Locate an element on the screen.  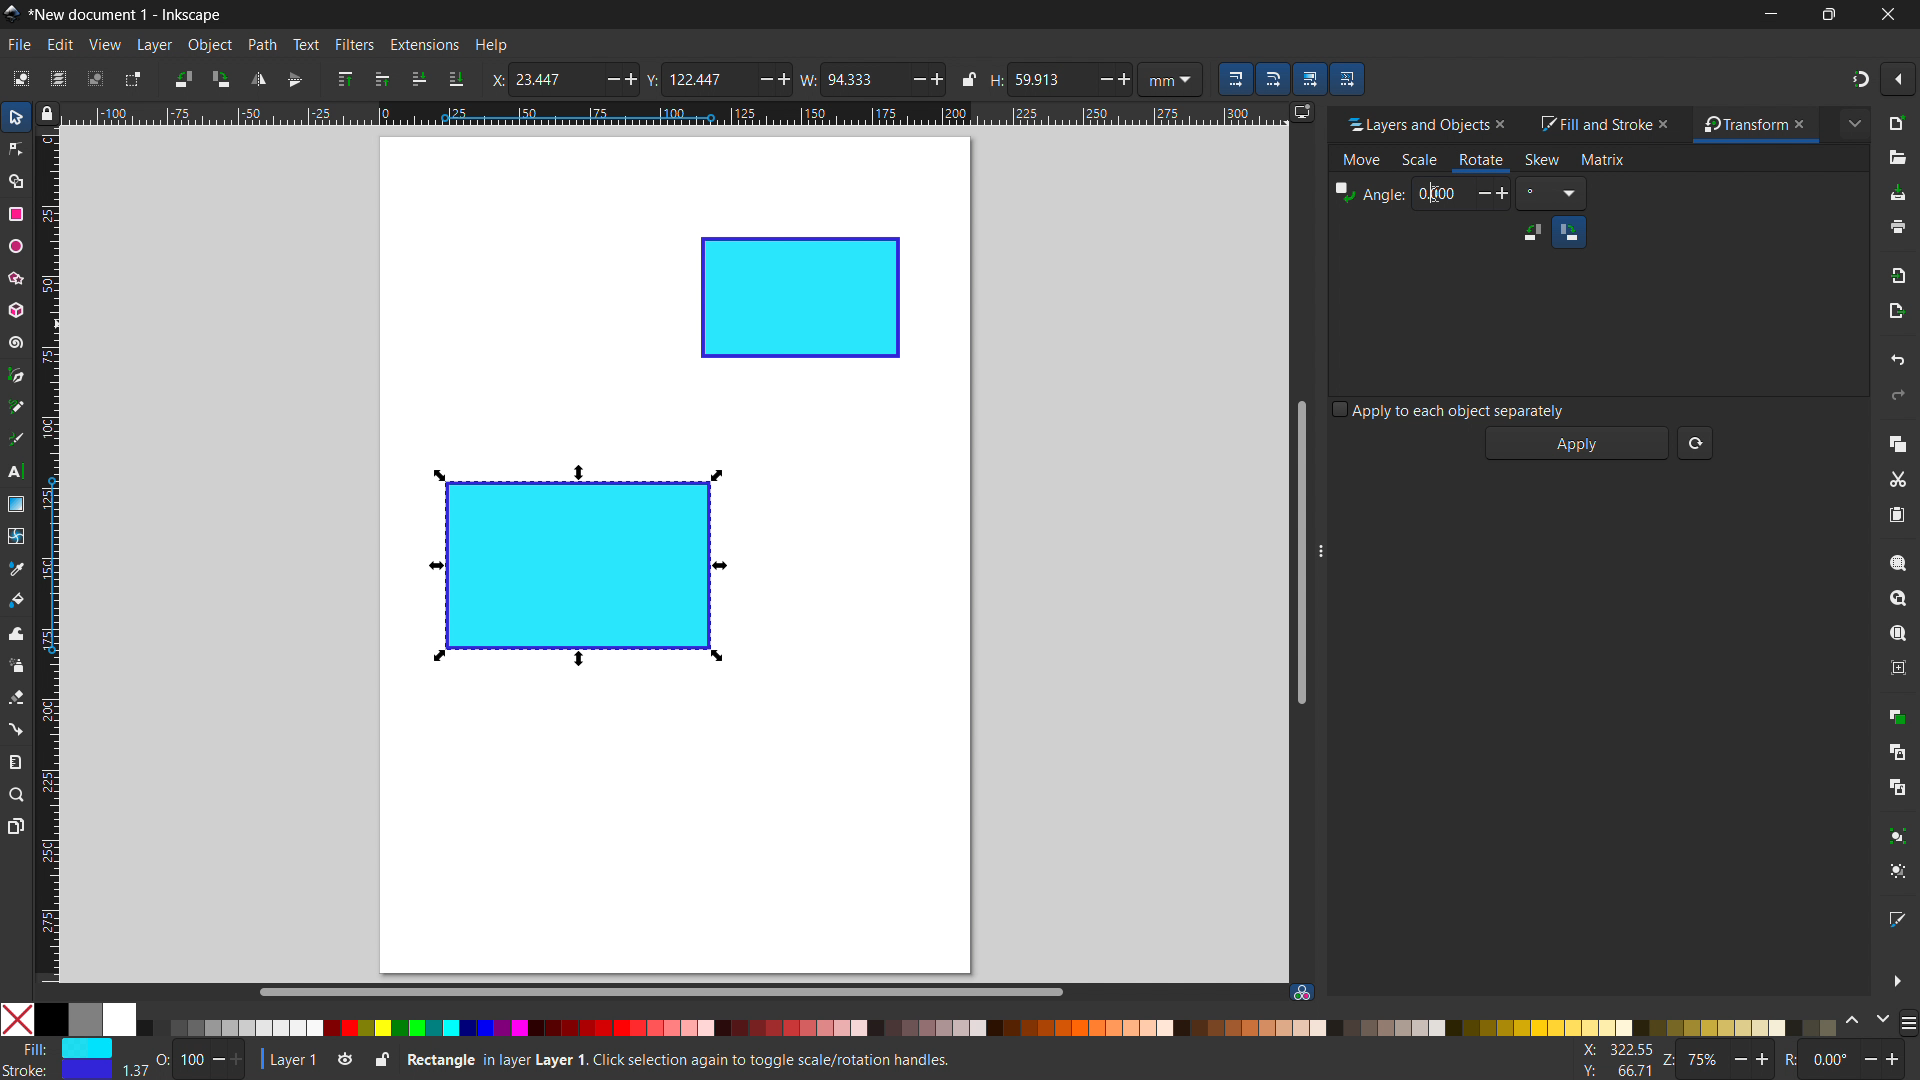
object is located at coordinates (210, 45).